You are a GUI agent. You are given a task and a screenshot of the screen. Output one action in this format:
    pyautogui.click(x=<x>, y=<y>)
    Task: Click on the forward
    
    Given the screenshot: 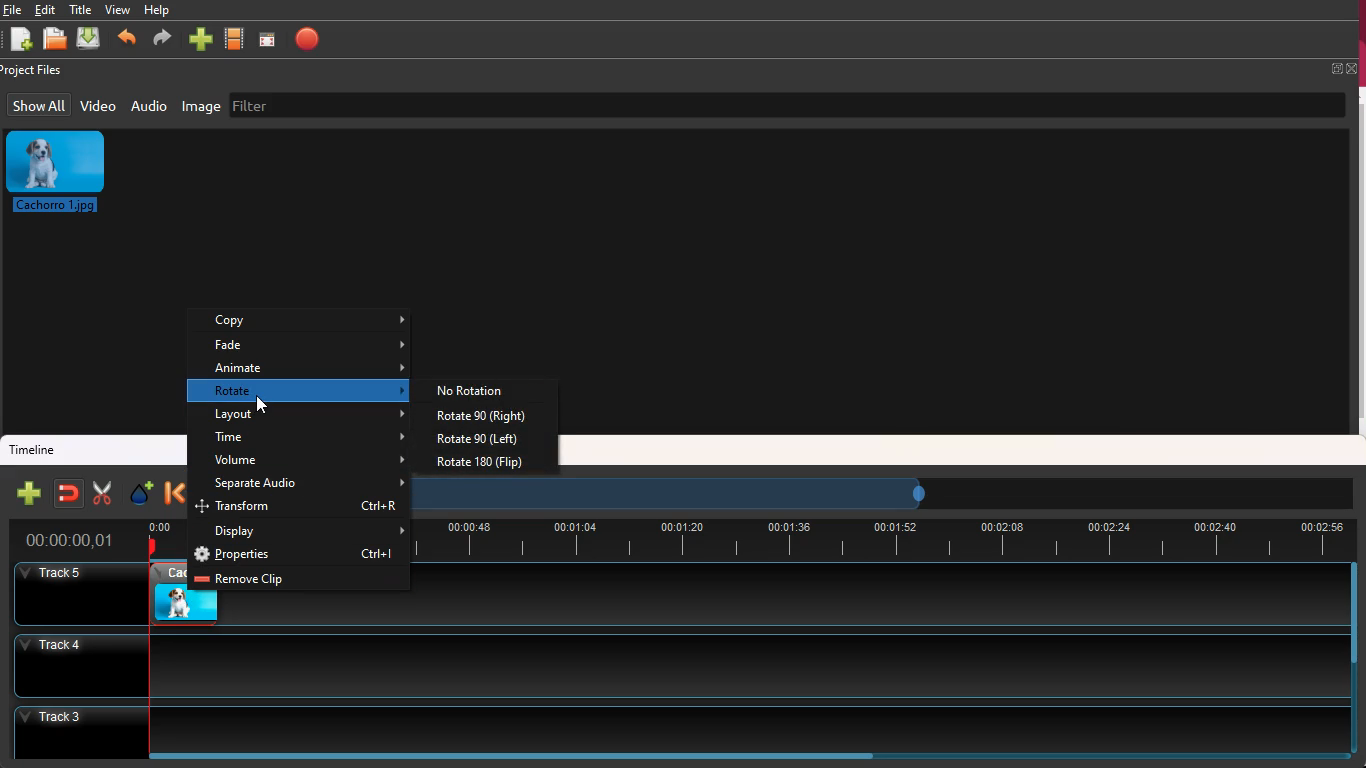 What is the action you would take?
    pyautogui.click(x=161, y=39)
    